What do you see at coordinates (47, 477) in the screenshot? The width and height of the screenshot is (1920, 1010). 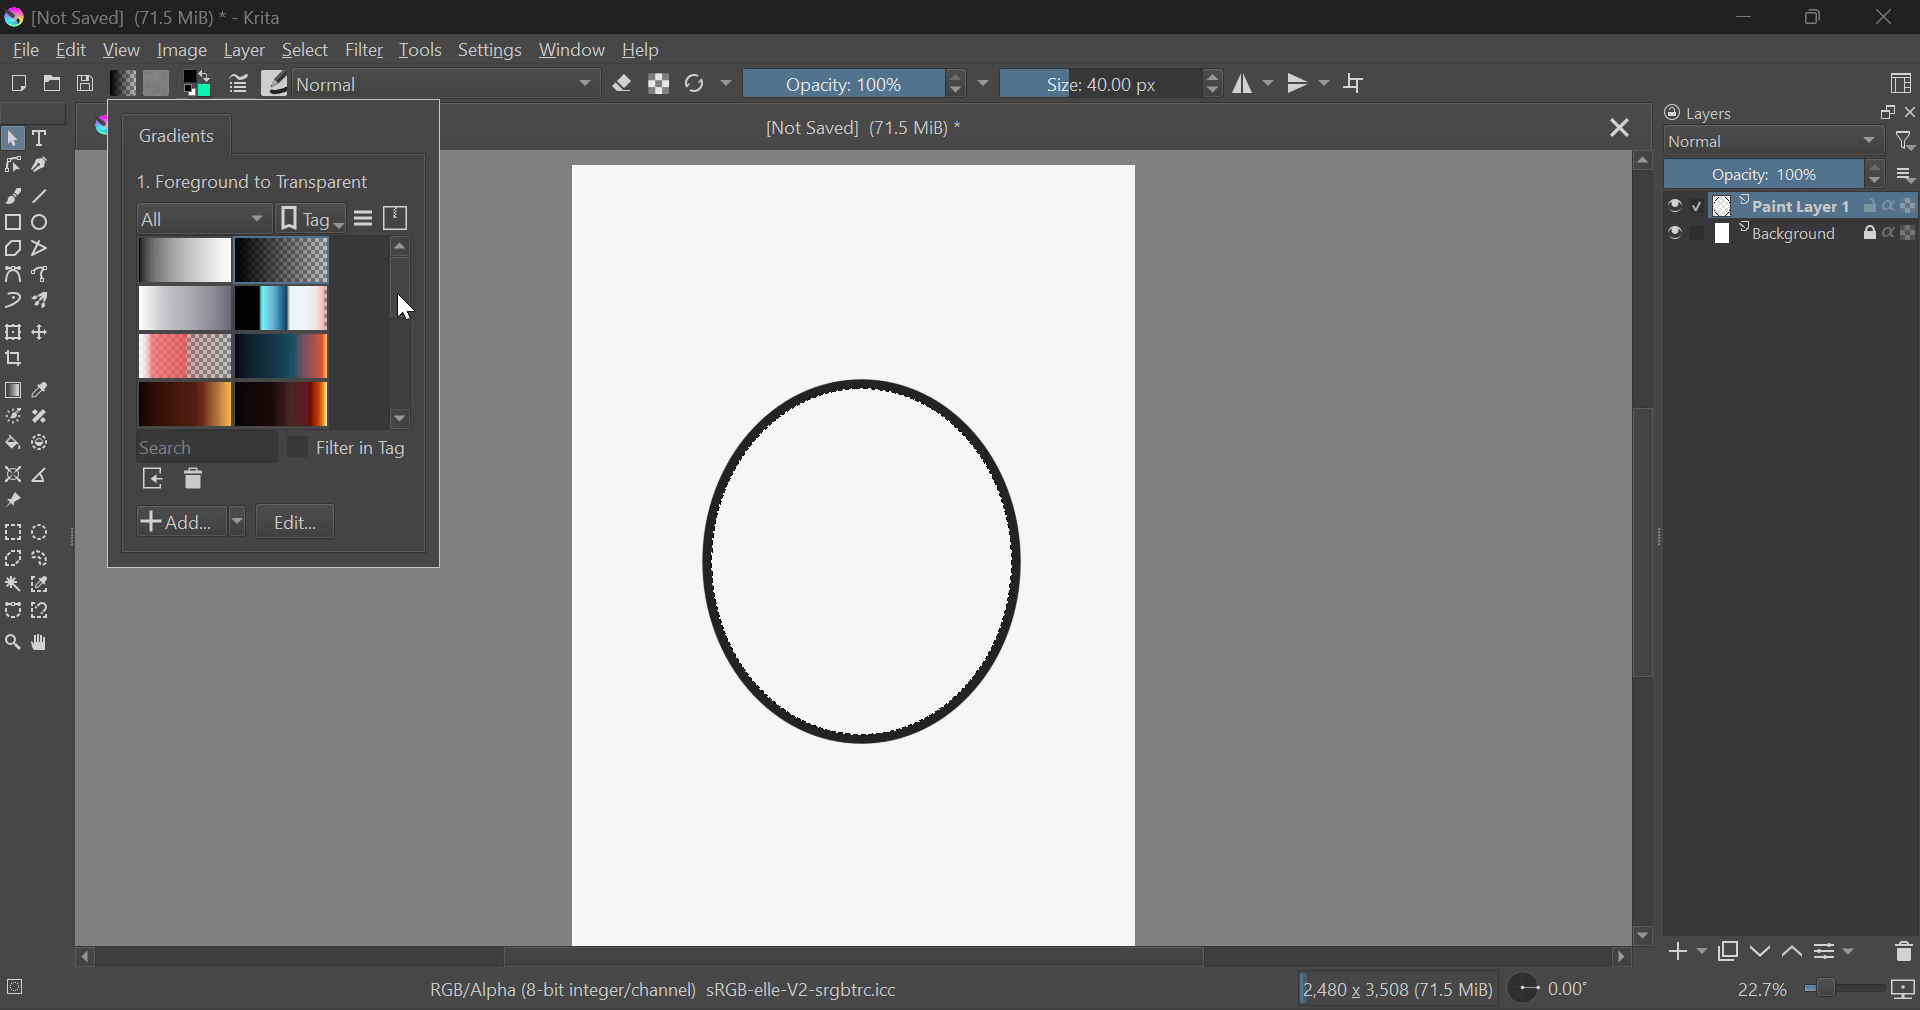 I see `Measurement` at bounding box center [47, 477].